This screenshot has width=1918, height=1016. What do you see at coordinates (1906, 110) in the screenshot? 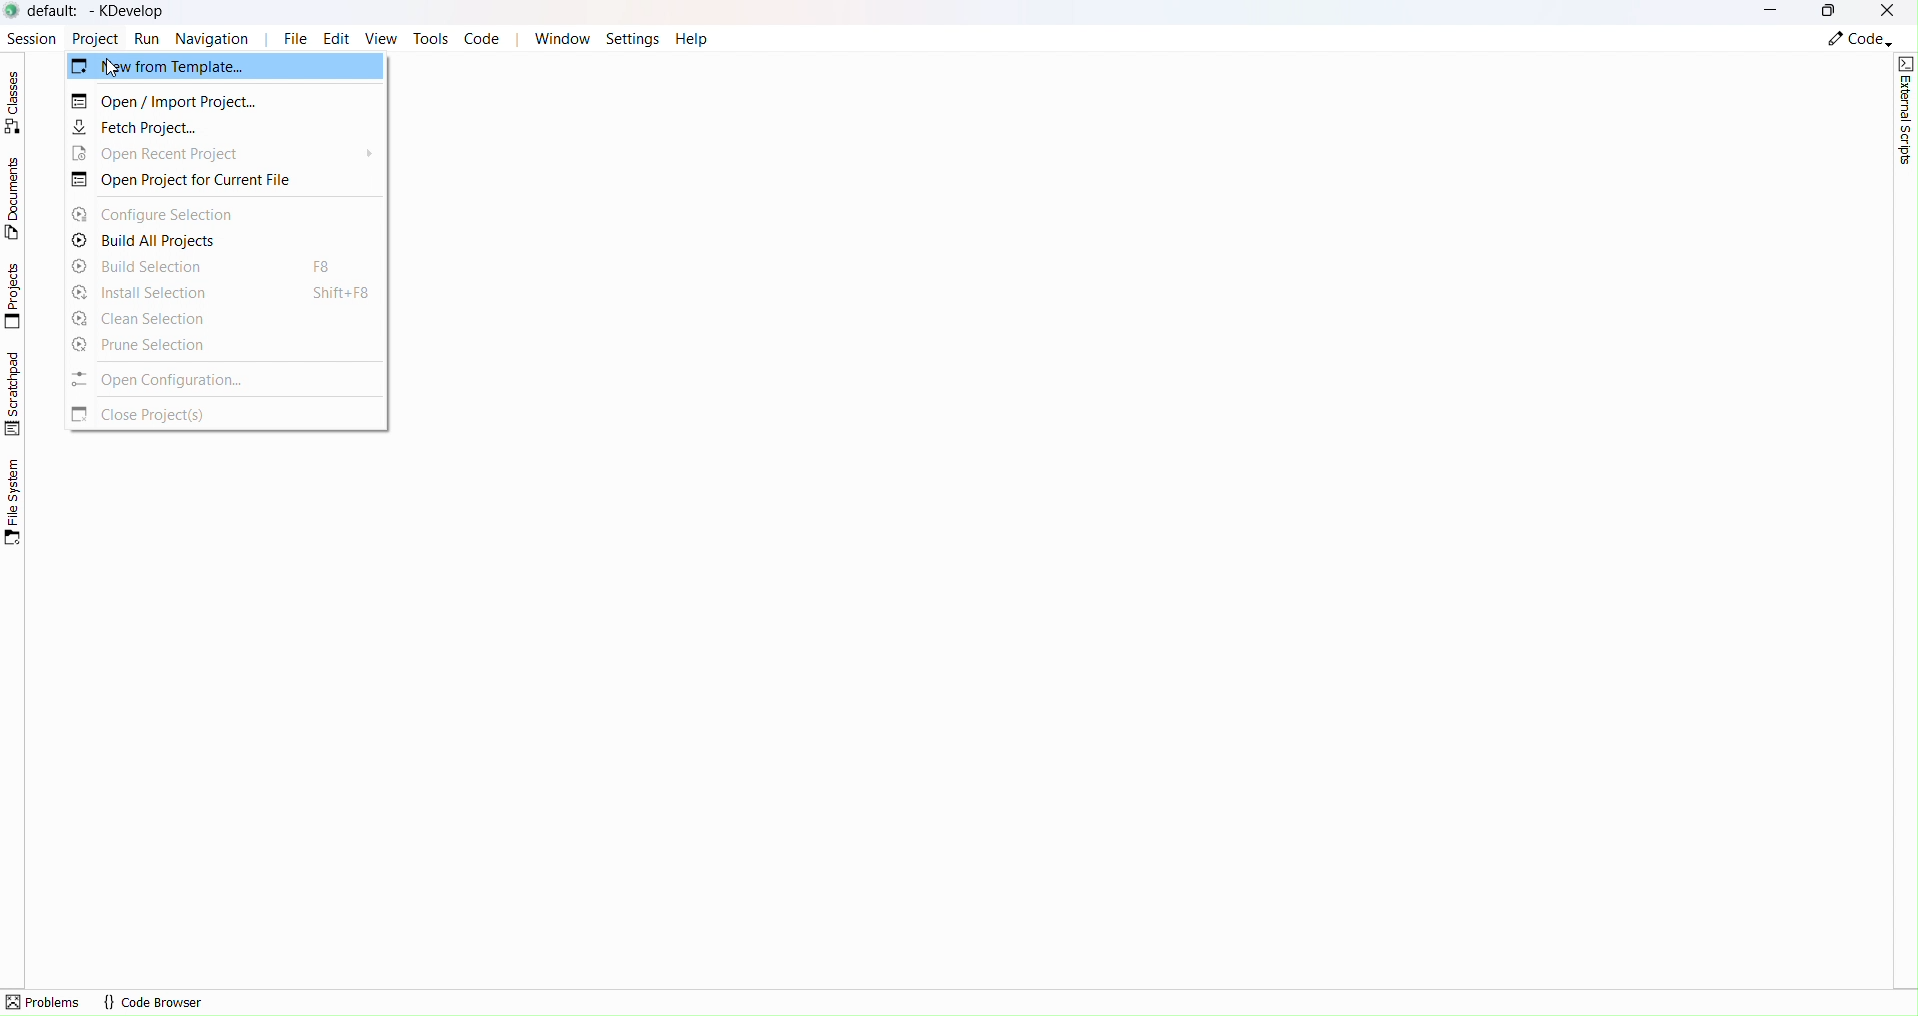
I see `External script` at bounding box center [1906, 110].